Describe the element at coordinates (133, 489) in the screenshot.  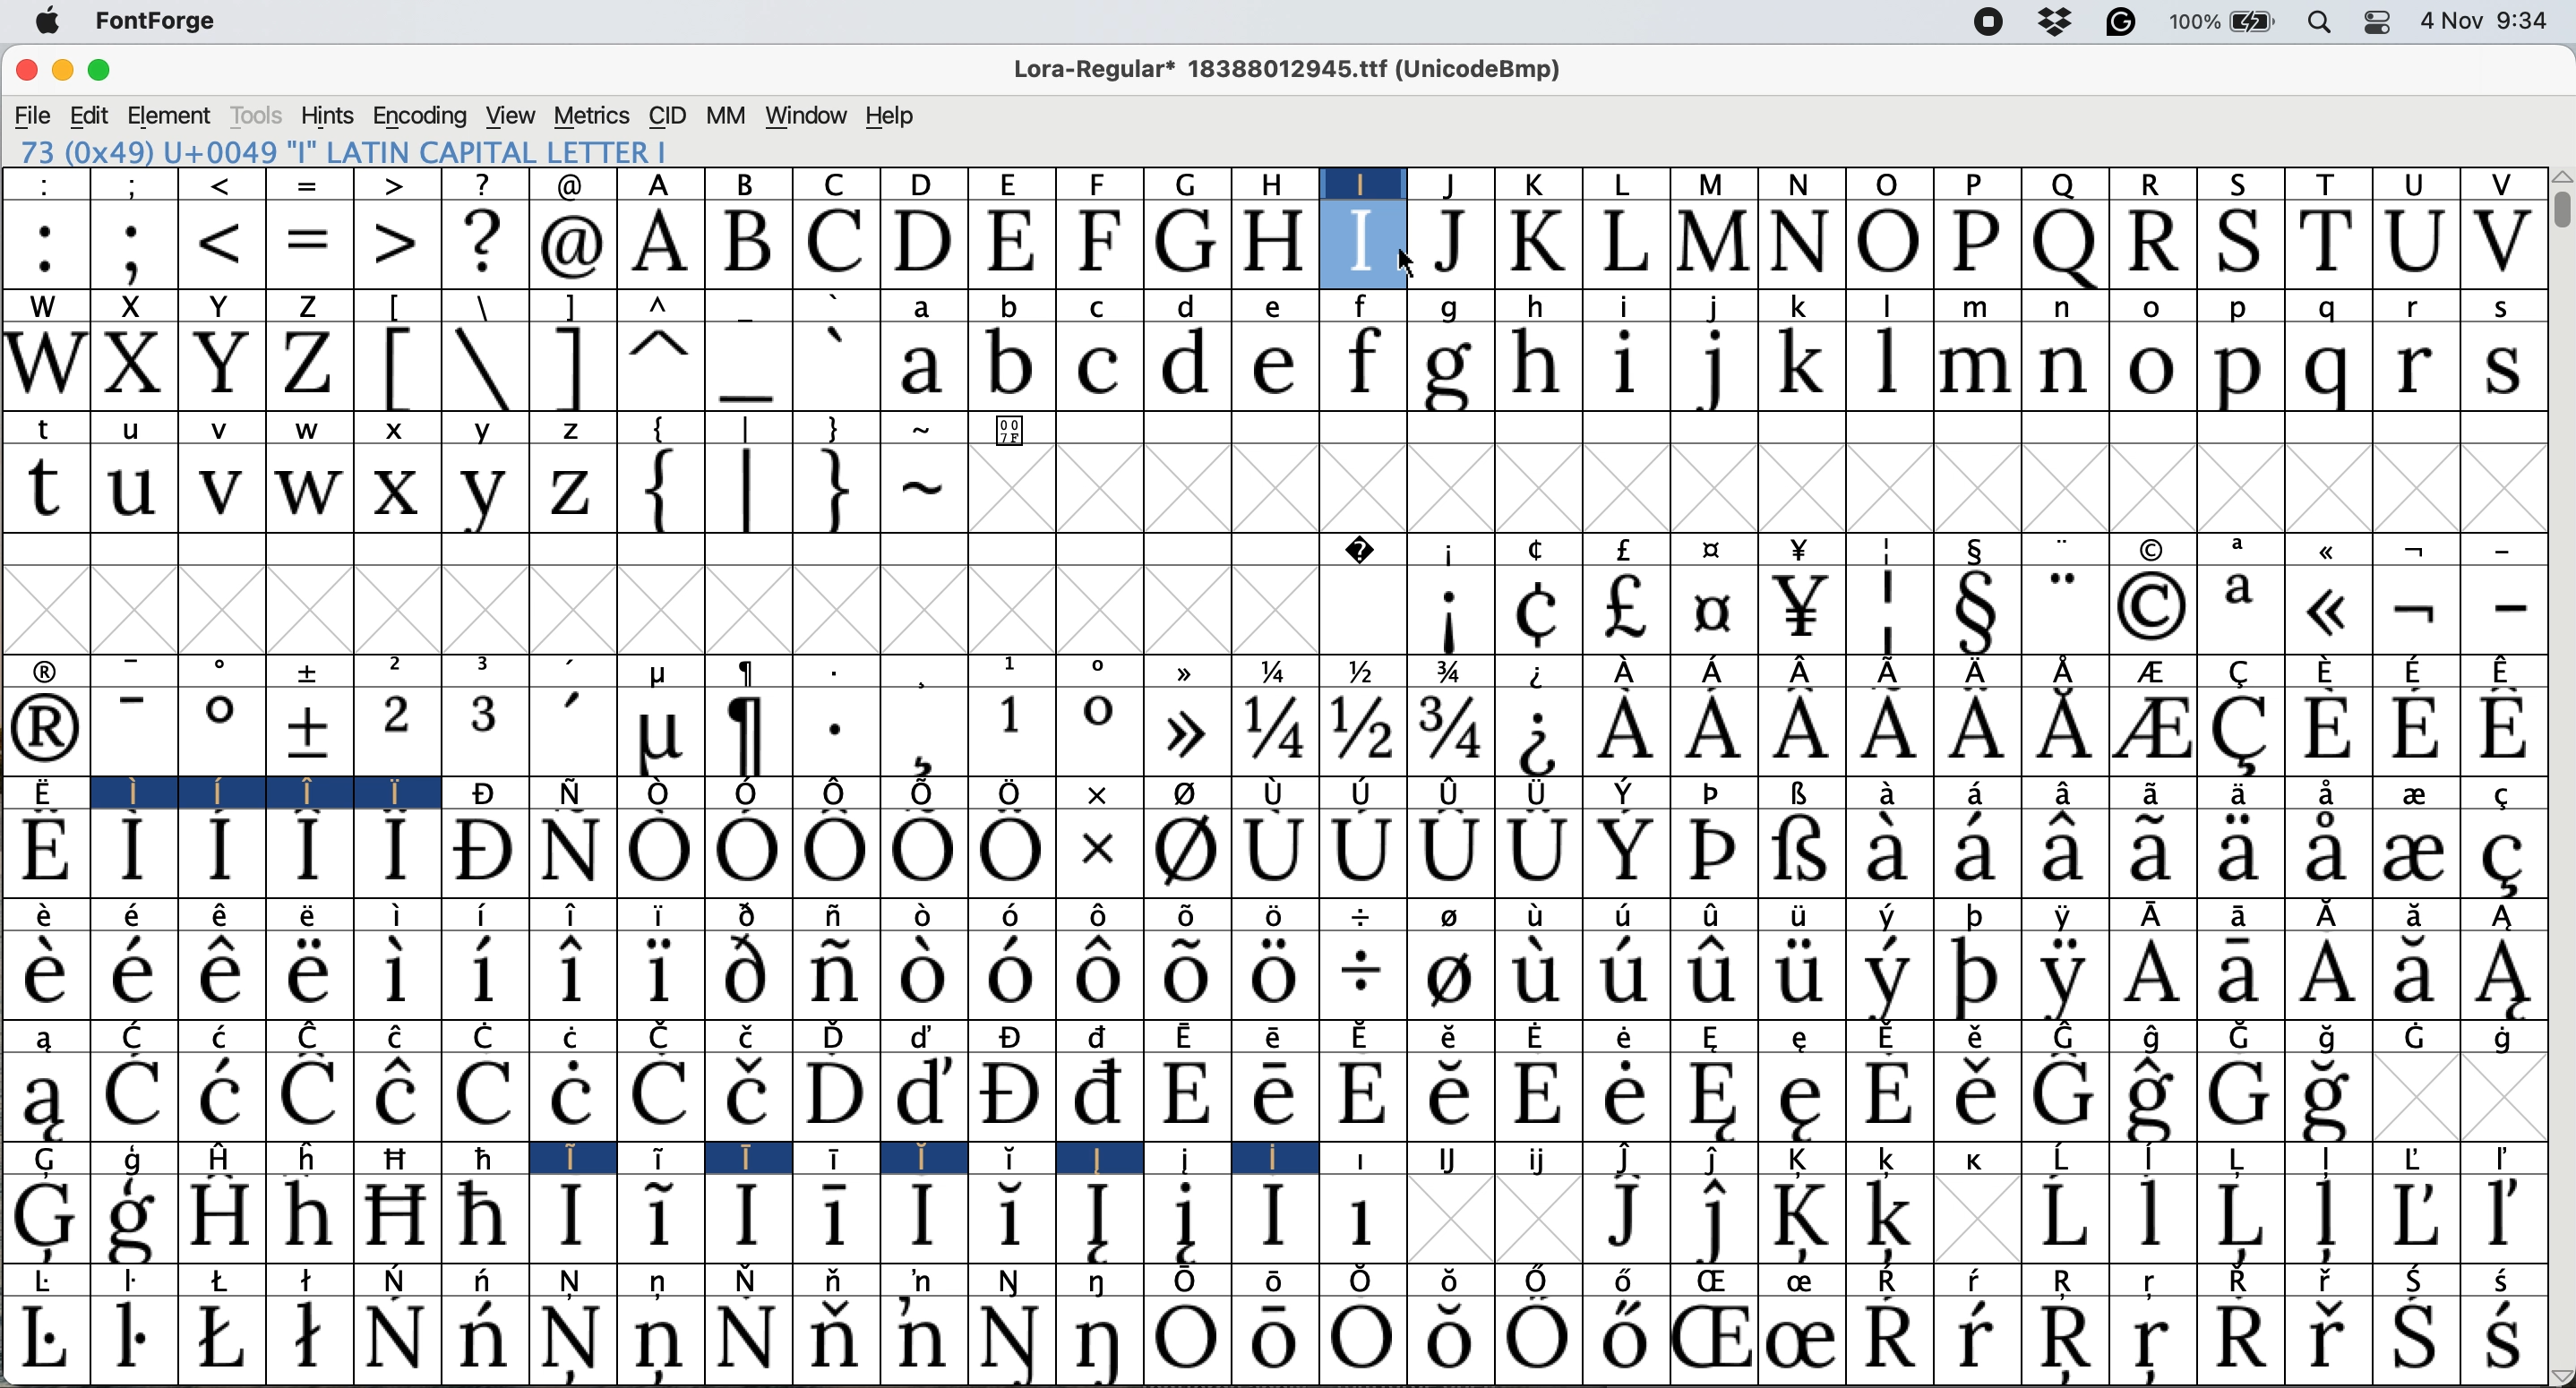
I see `u` at that location.